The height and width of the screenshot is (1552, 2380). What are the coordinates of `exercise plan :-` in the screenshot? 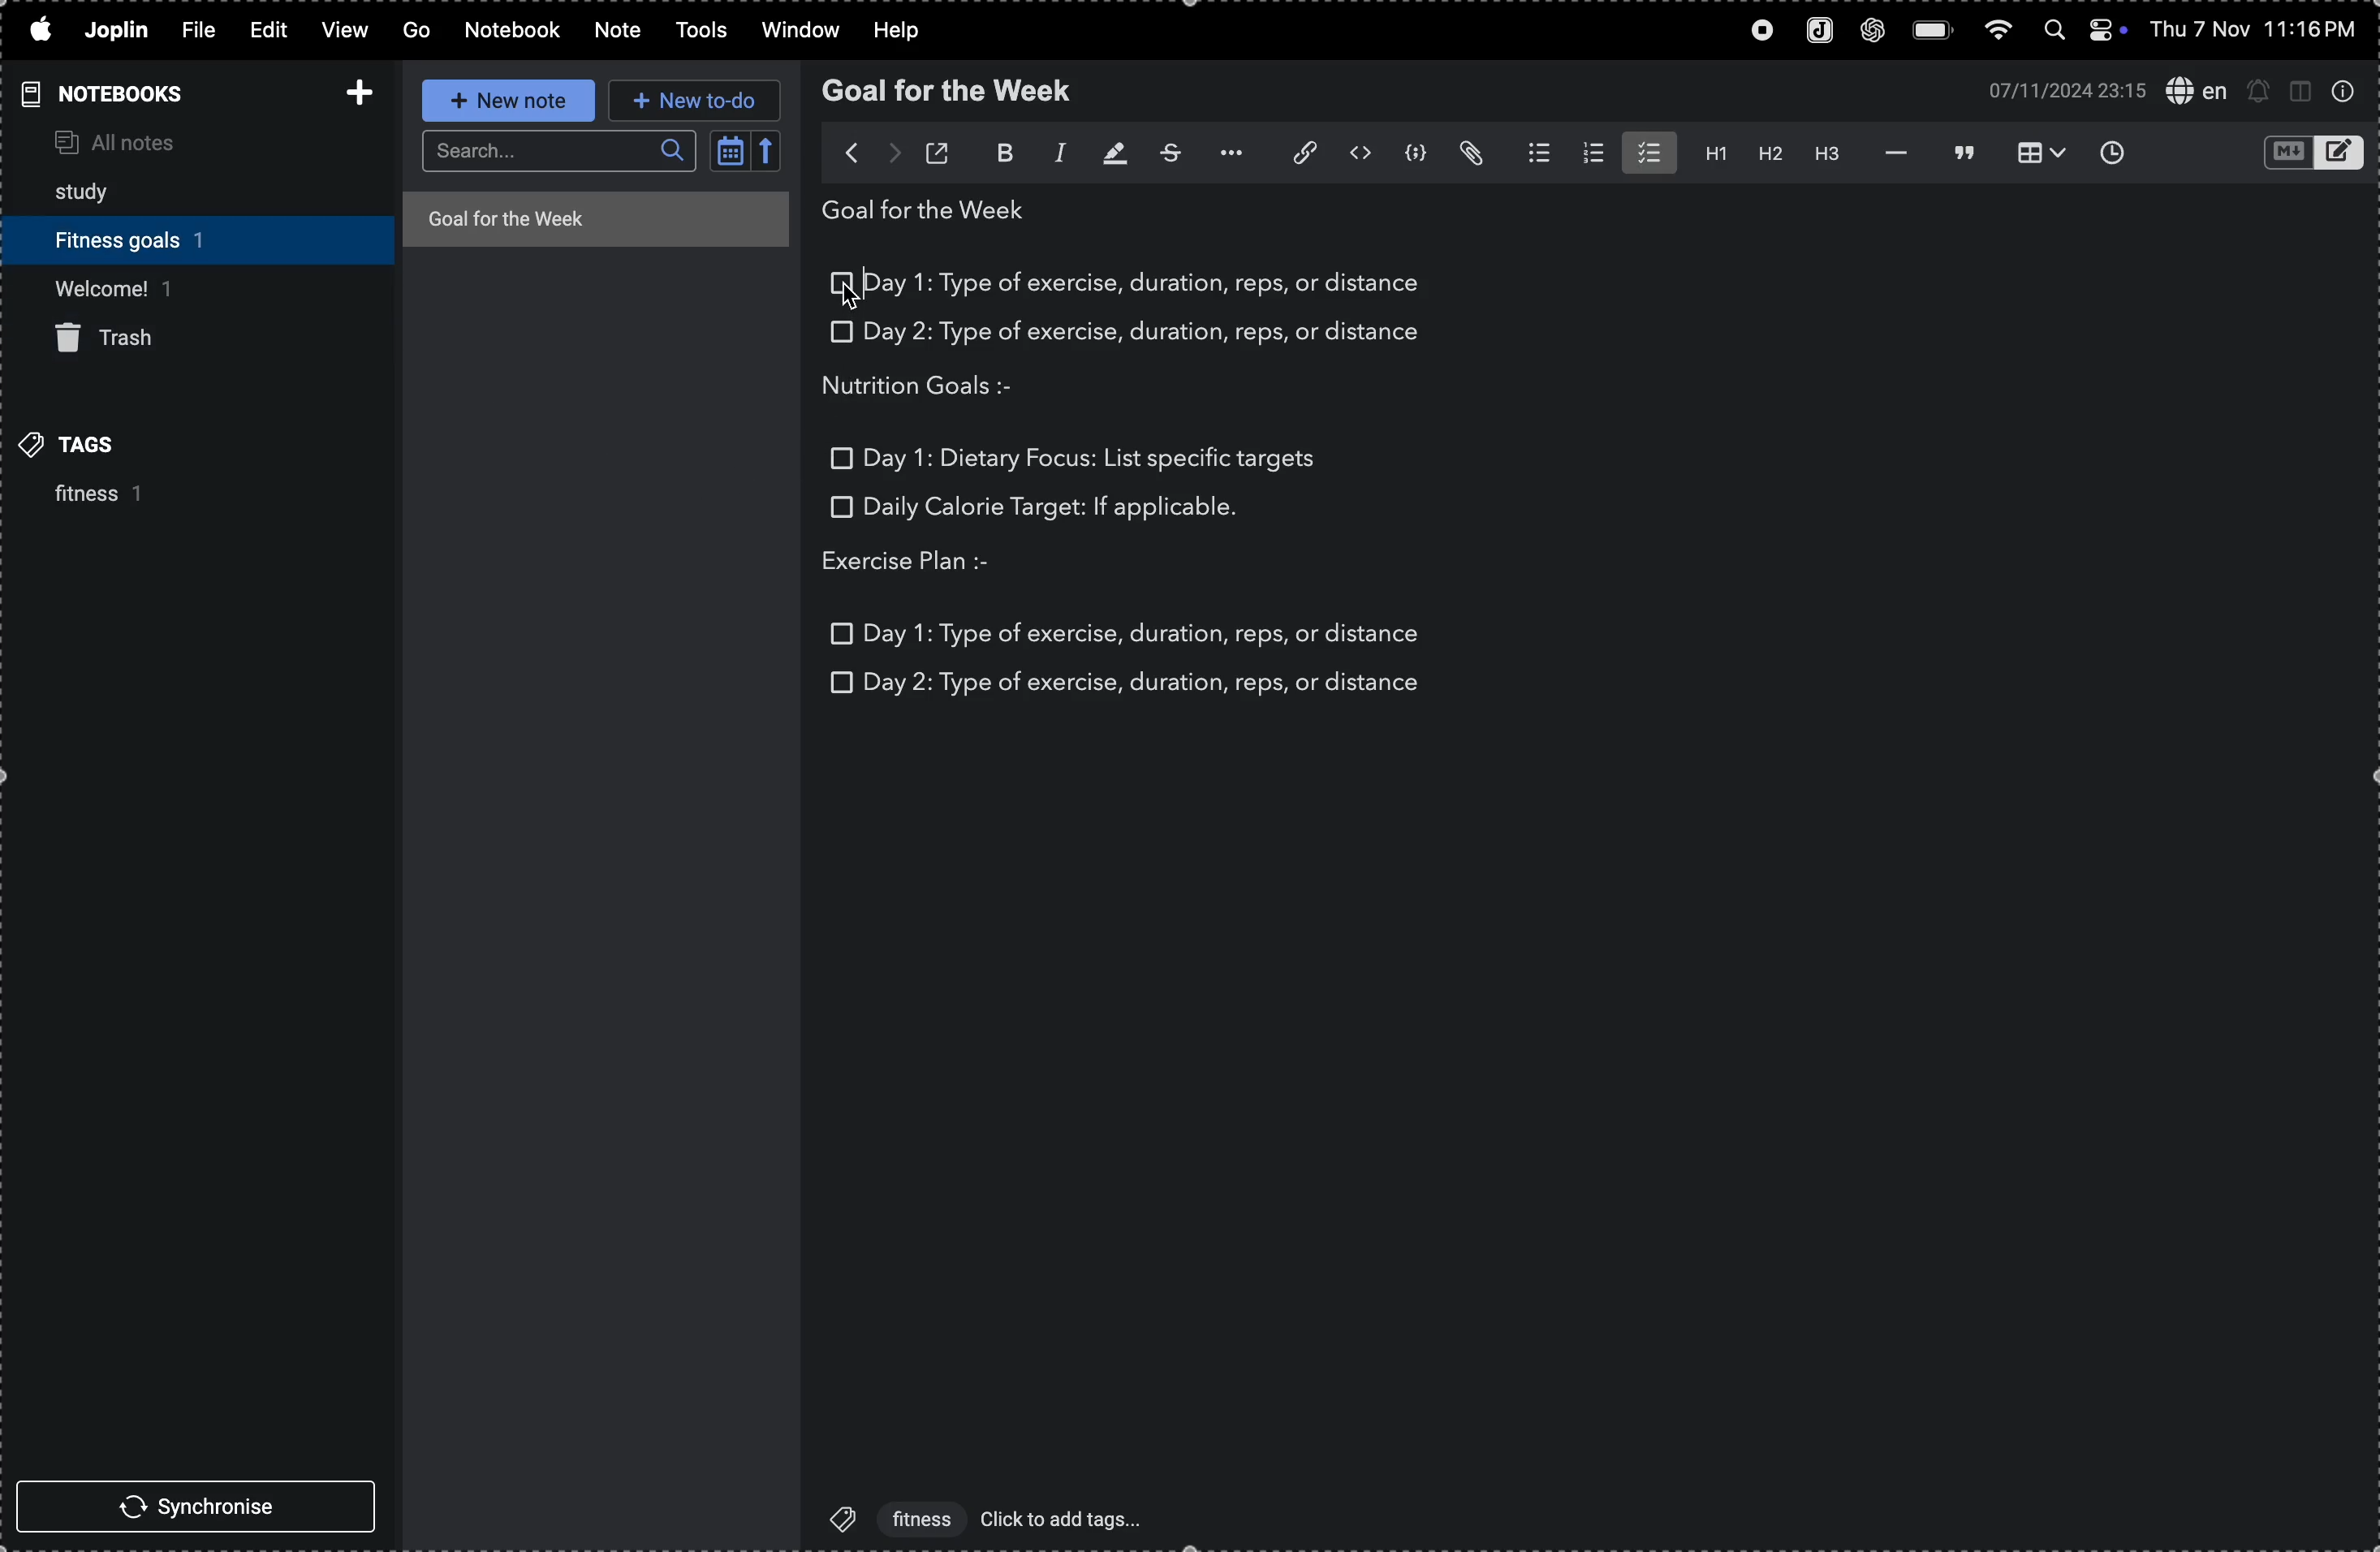 It's located at (926, 563).